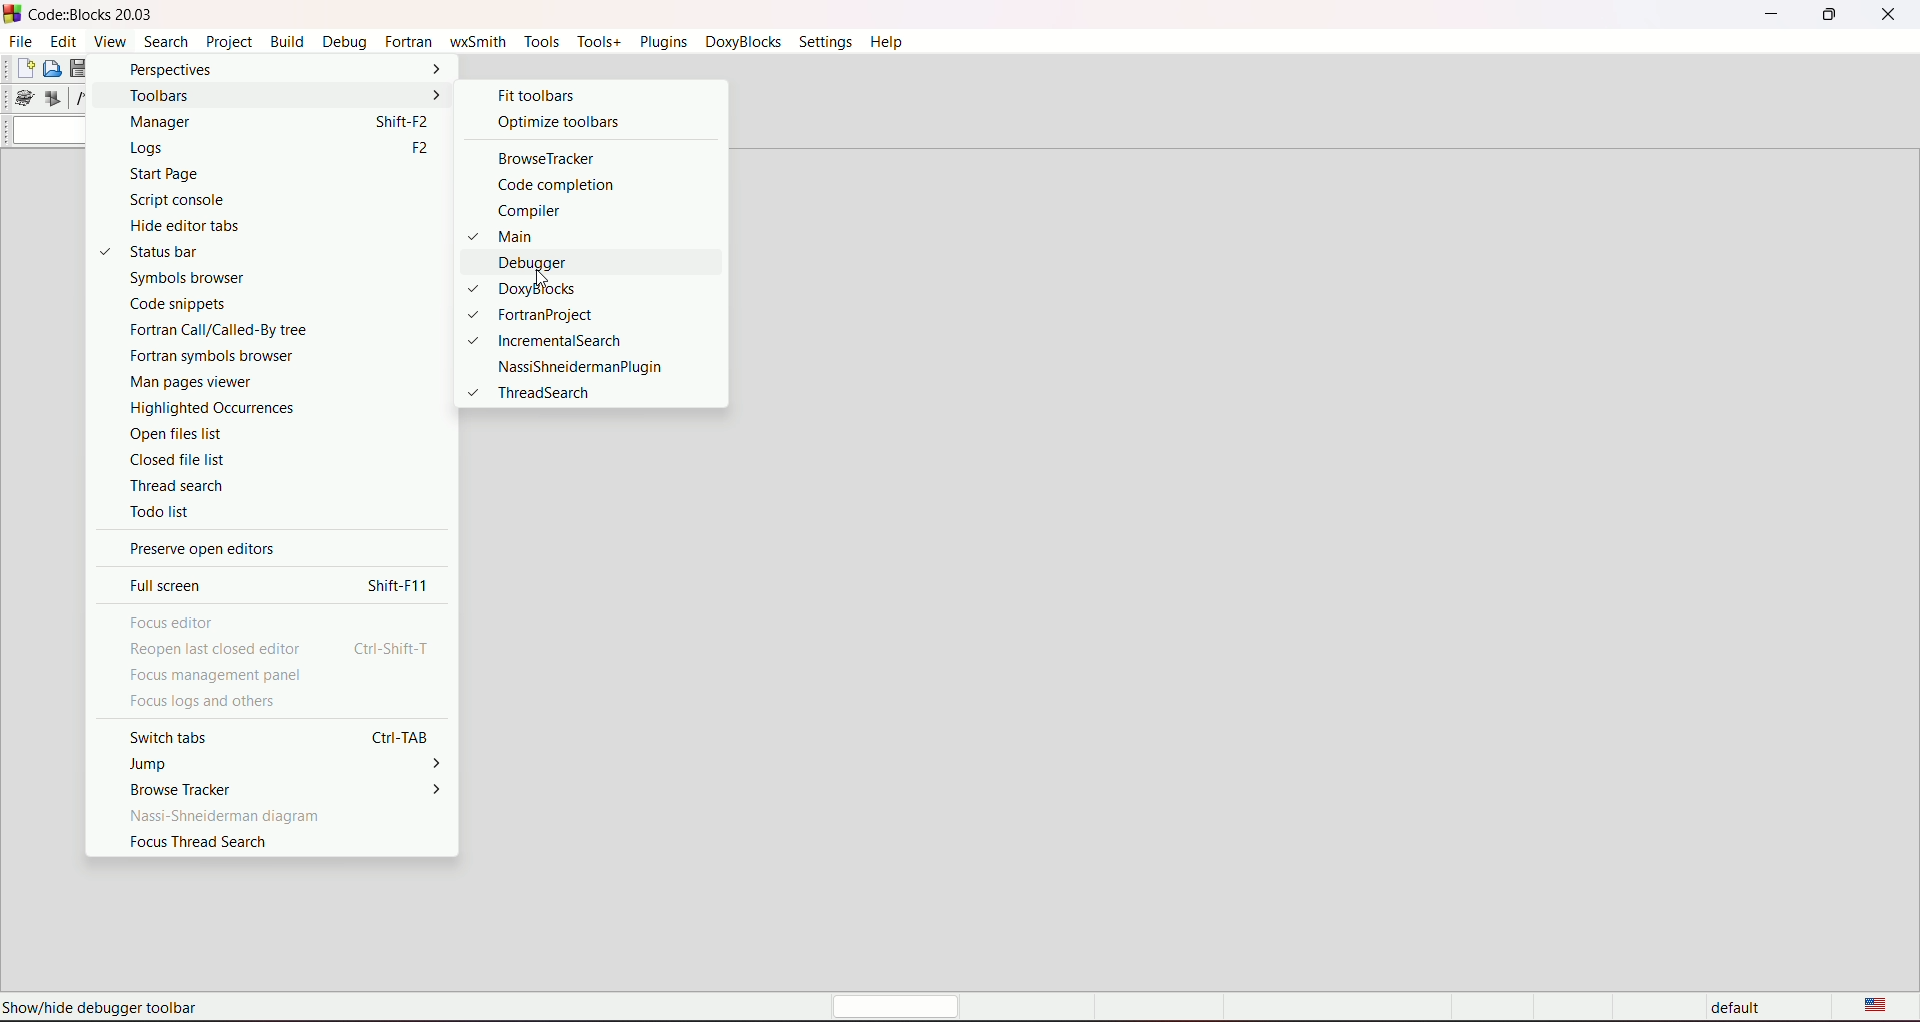  What do you see at coordinates (1827, 15) in the screenshot?
I see `minimize/maximize` at bounding box center [1827, 15].